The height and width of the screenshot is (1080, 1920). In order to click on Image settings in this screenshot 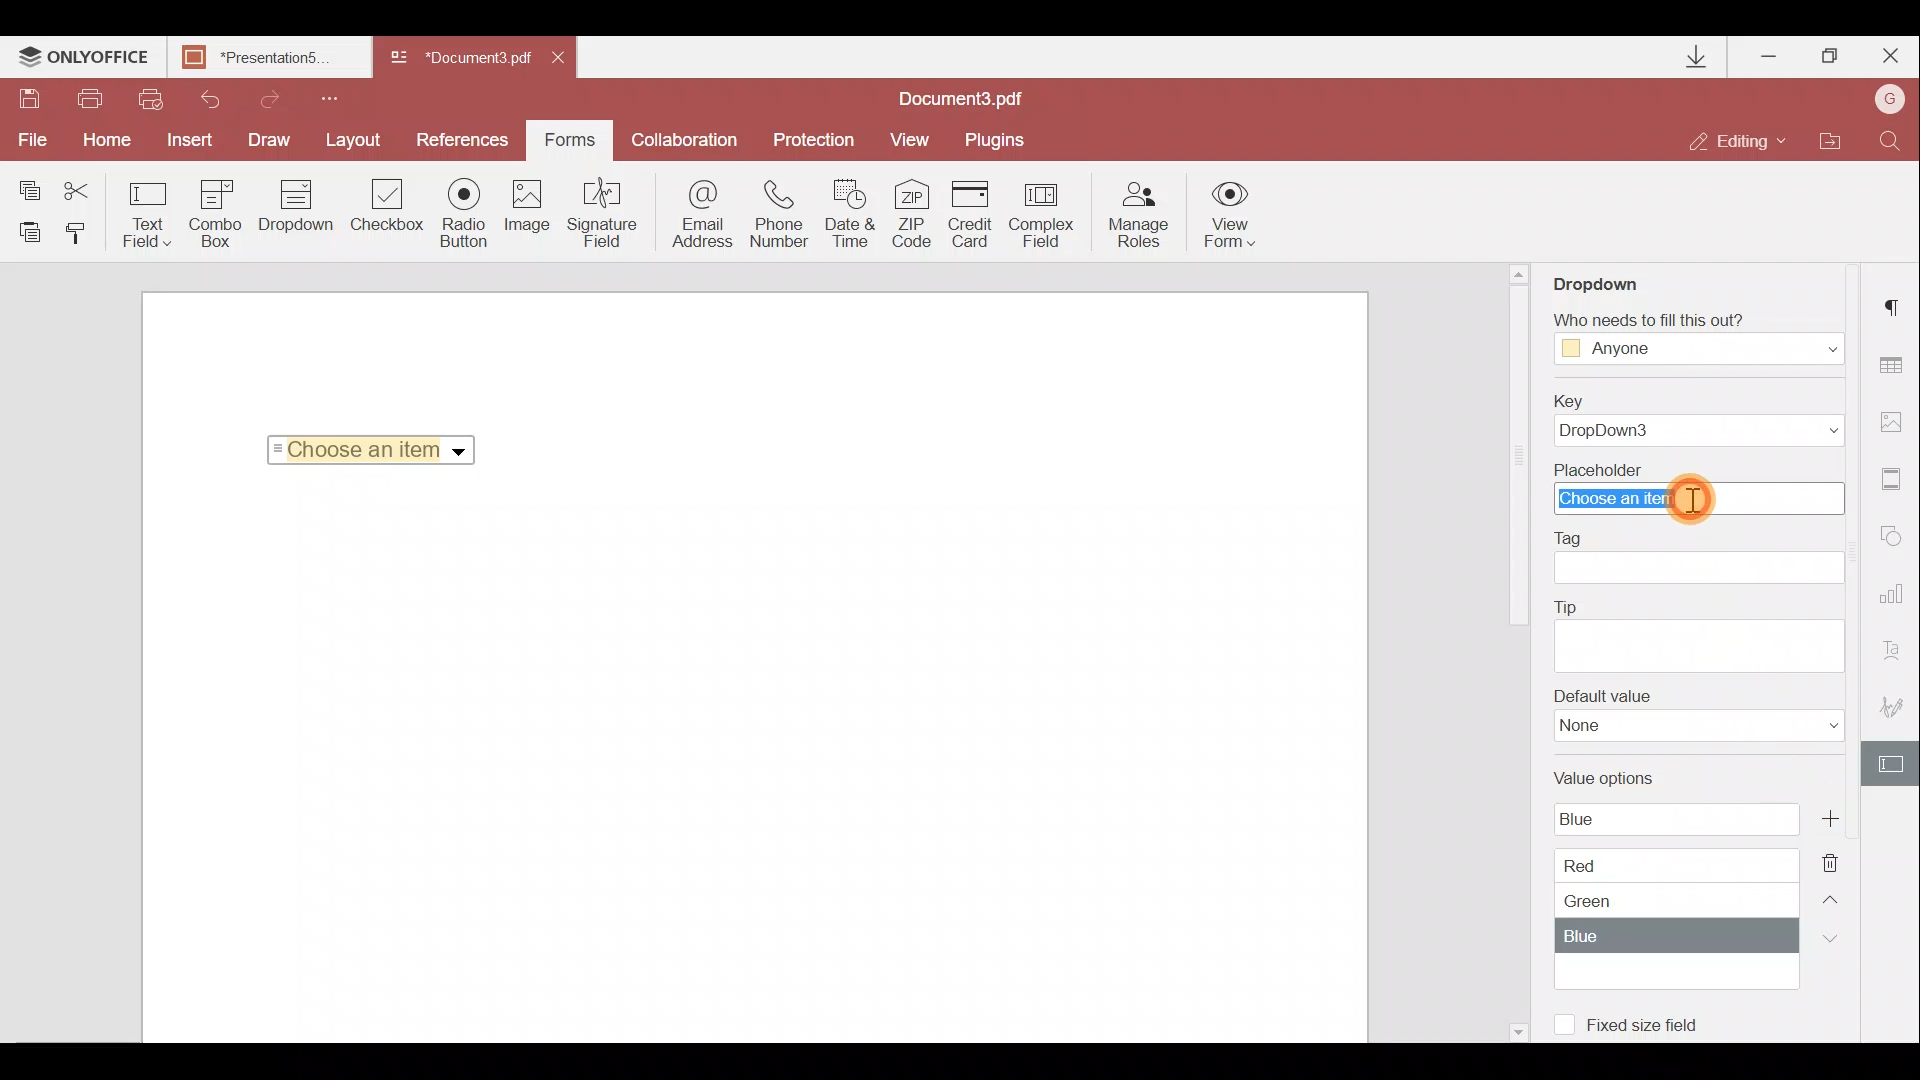, I will do `click(1897, 421)`.